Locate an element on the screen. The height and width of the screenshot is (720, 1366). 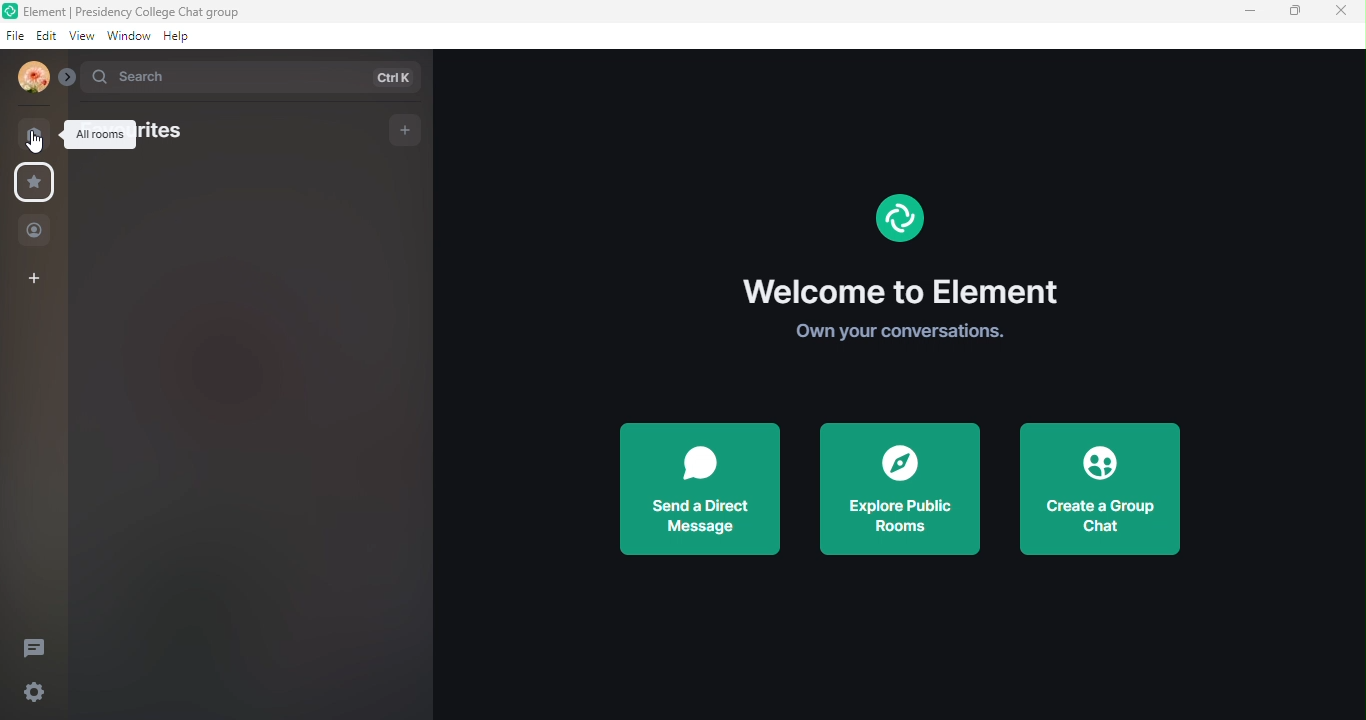
create a group chat is located at coordinates (1104, 483).